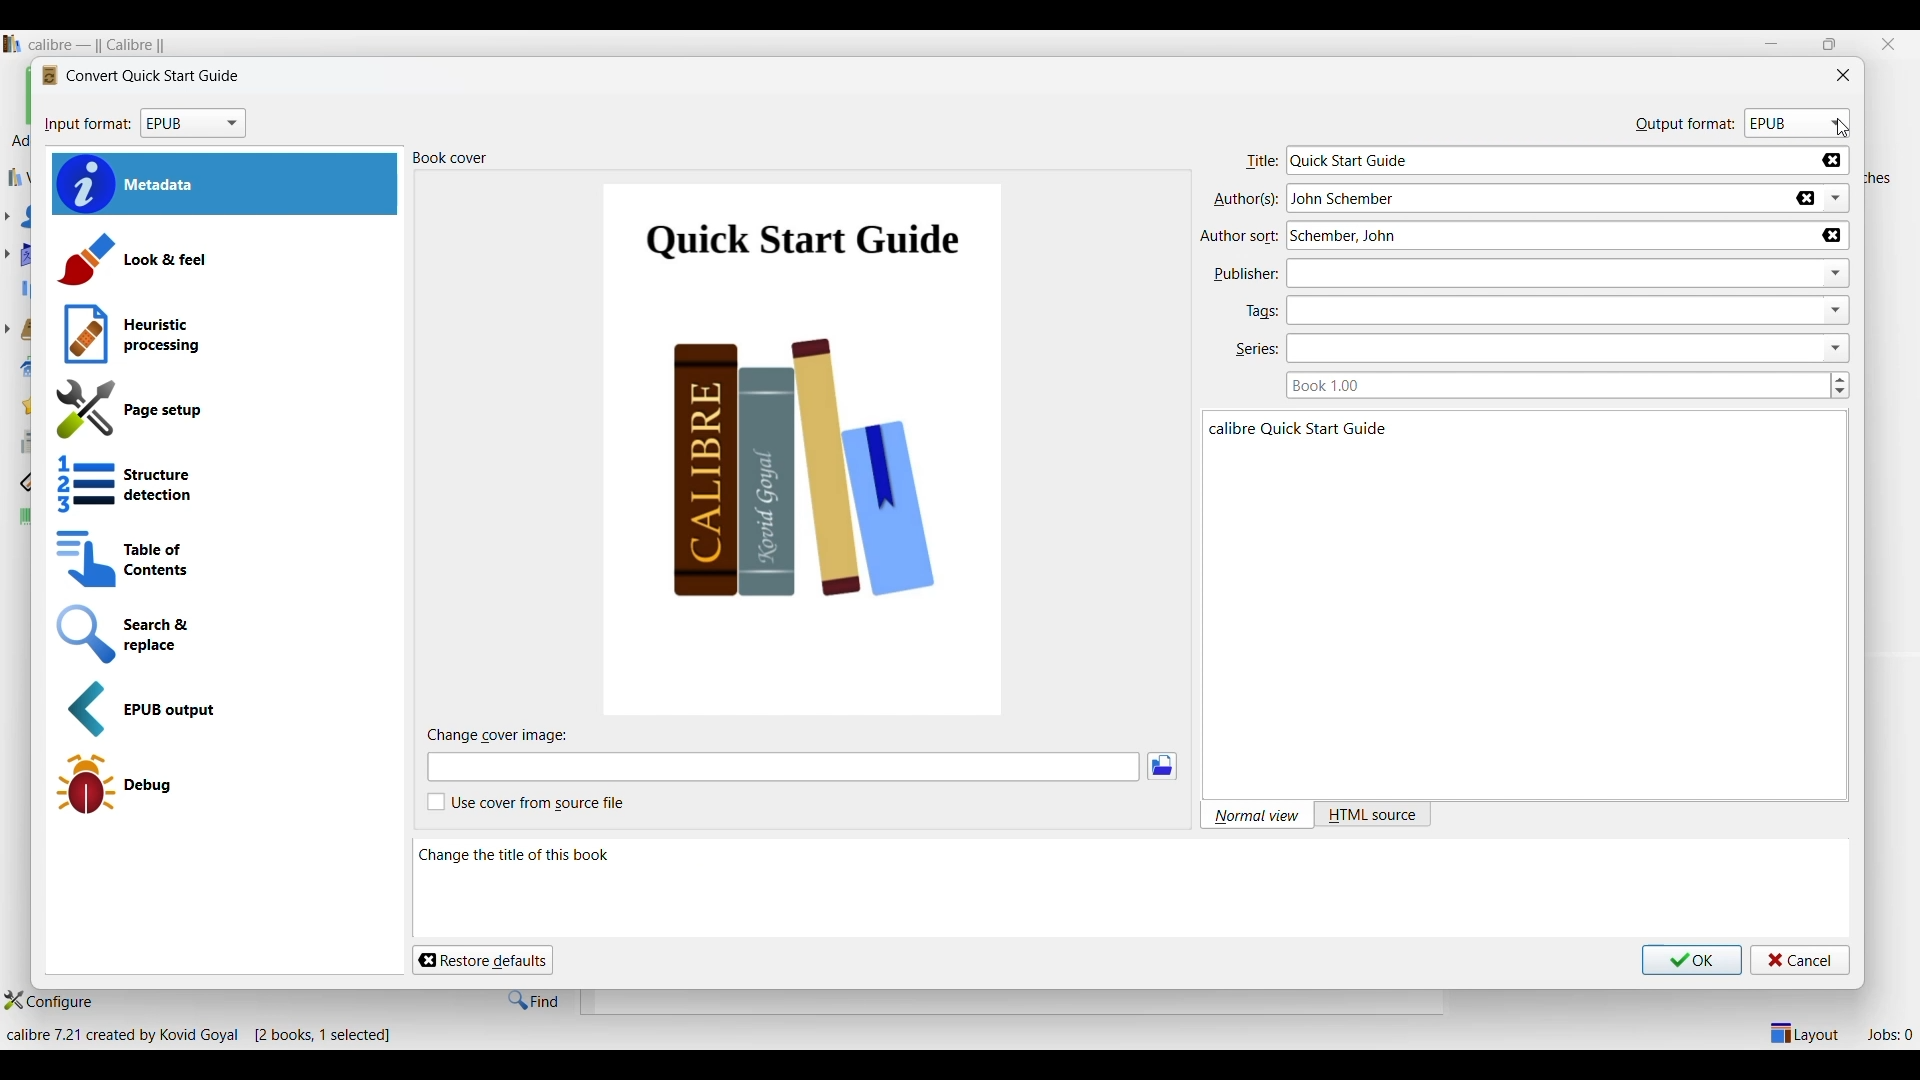  I want to click on Jobs, so click(1889, 1035).